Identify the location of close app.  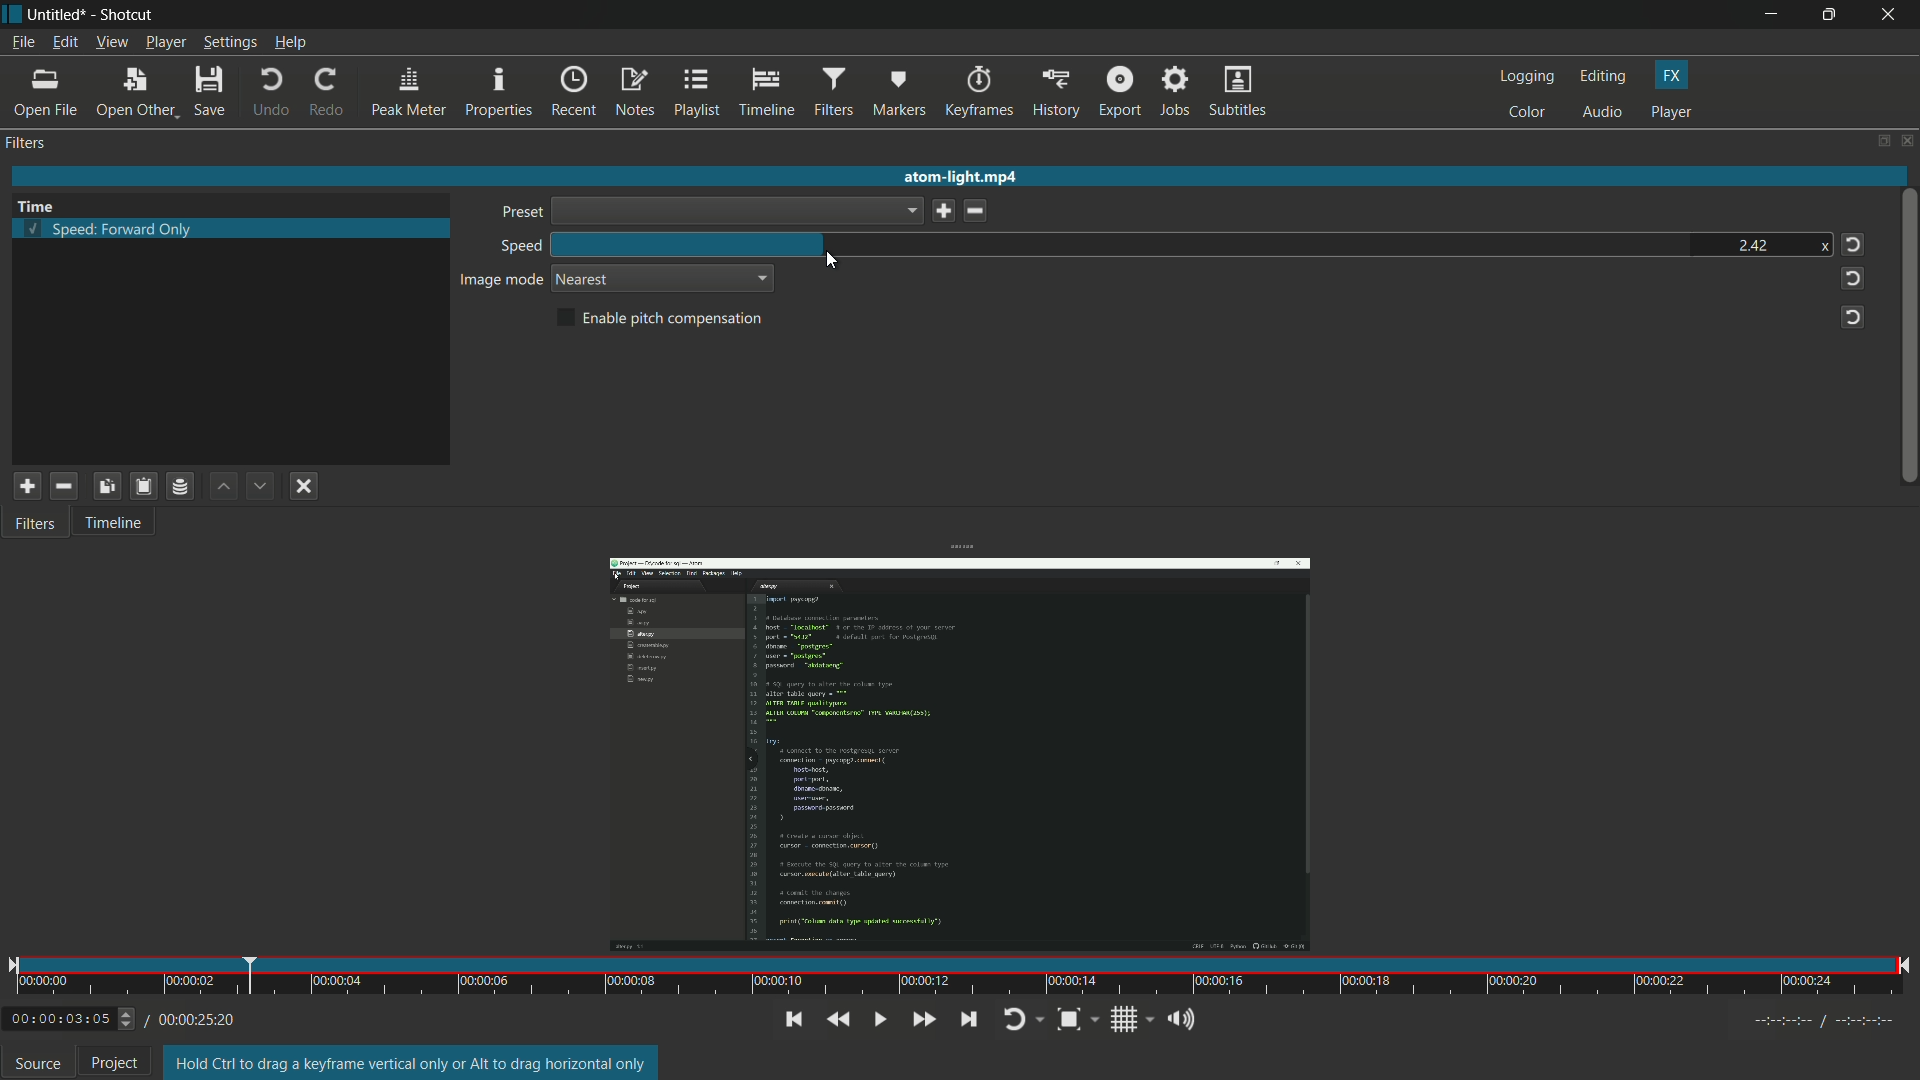
(1892, 14).